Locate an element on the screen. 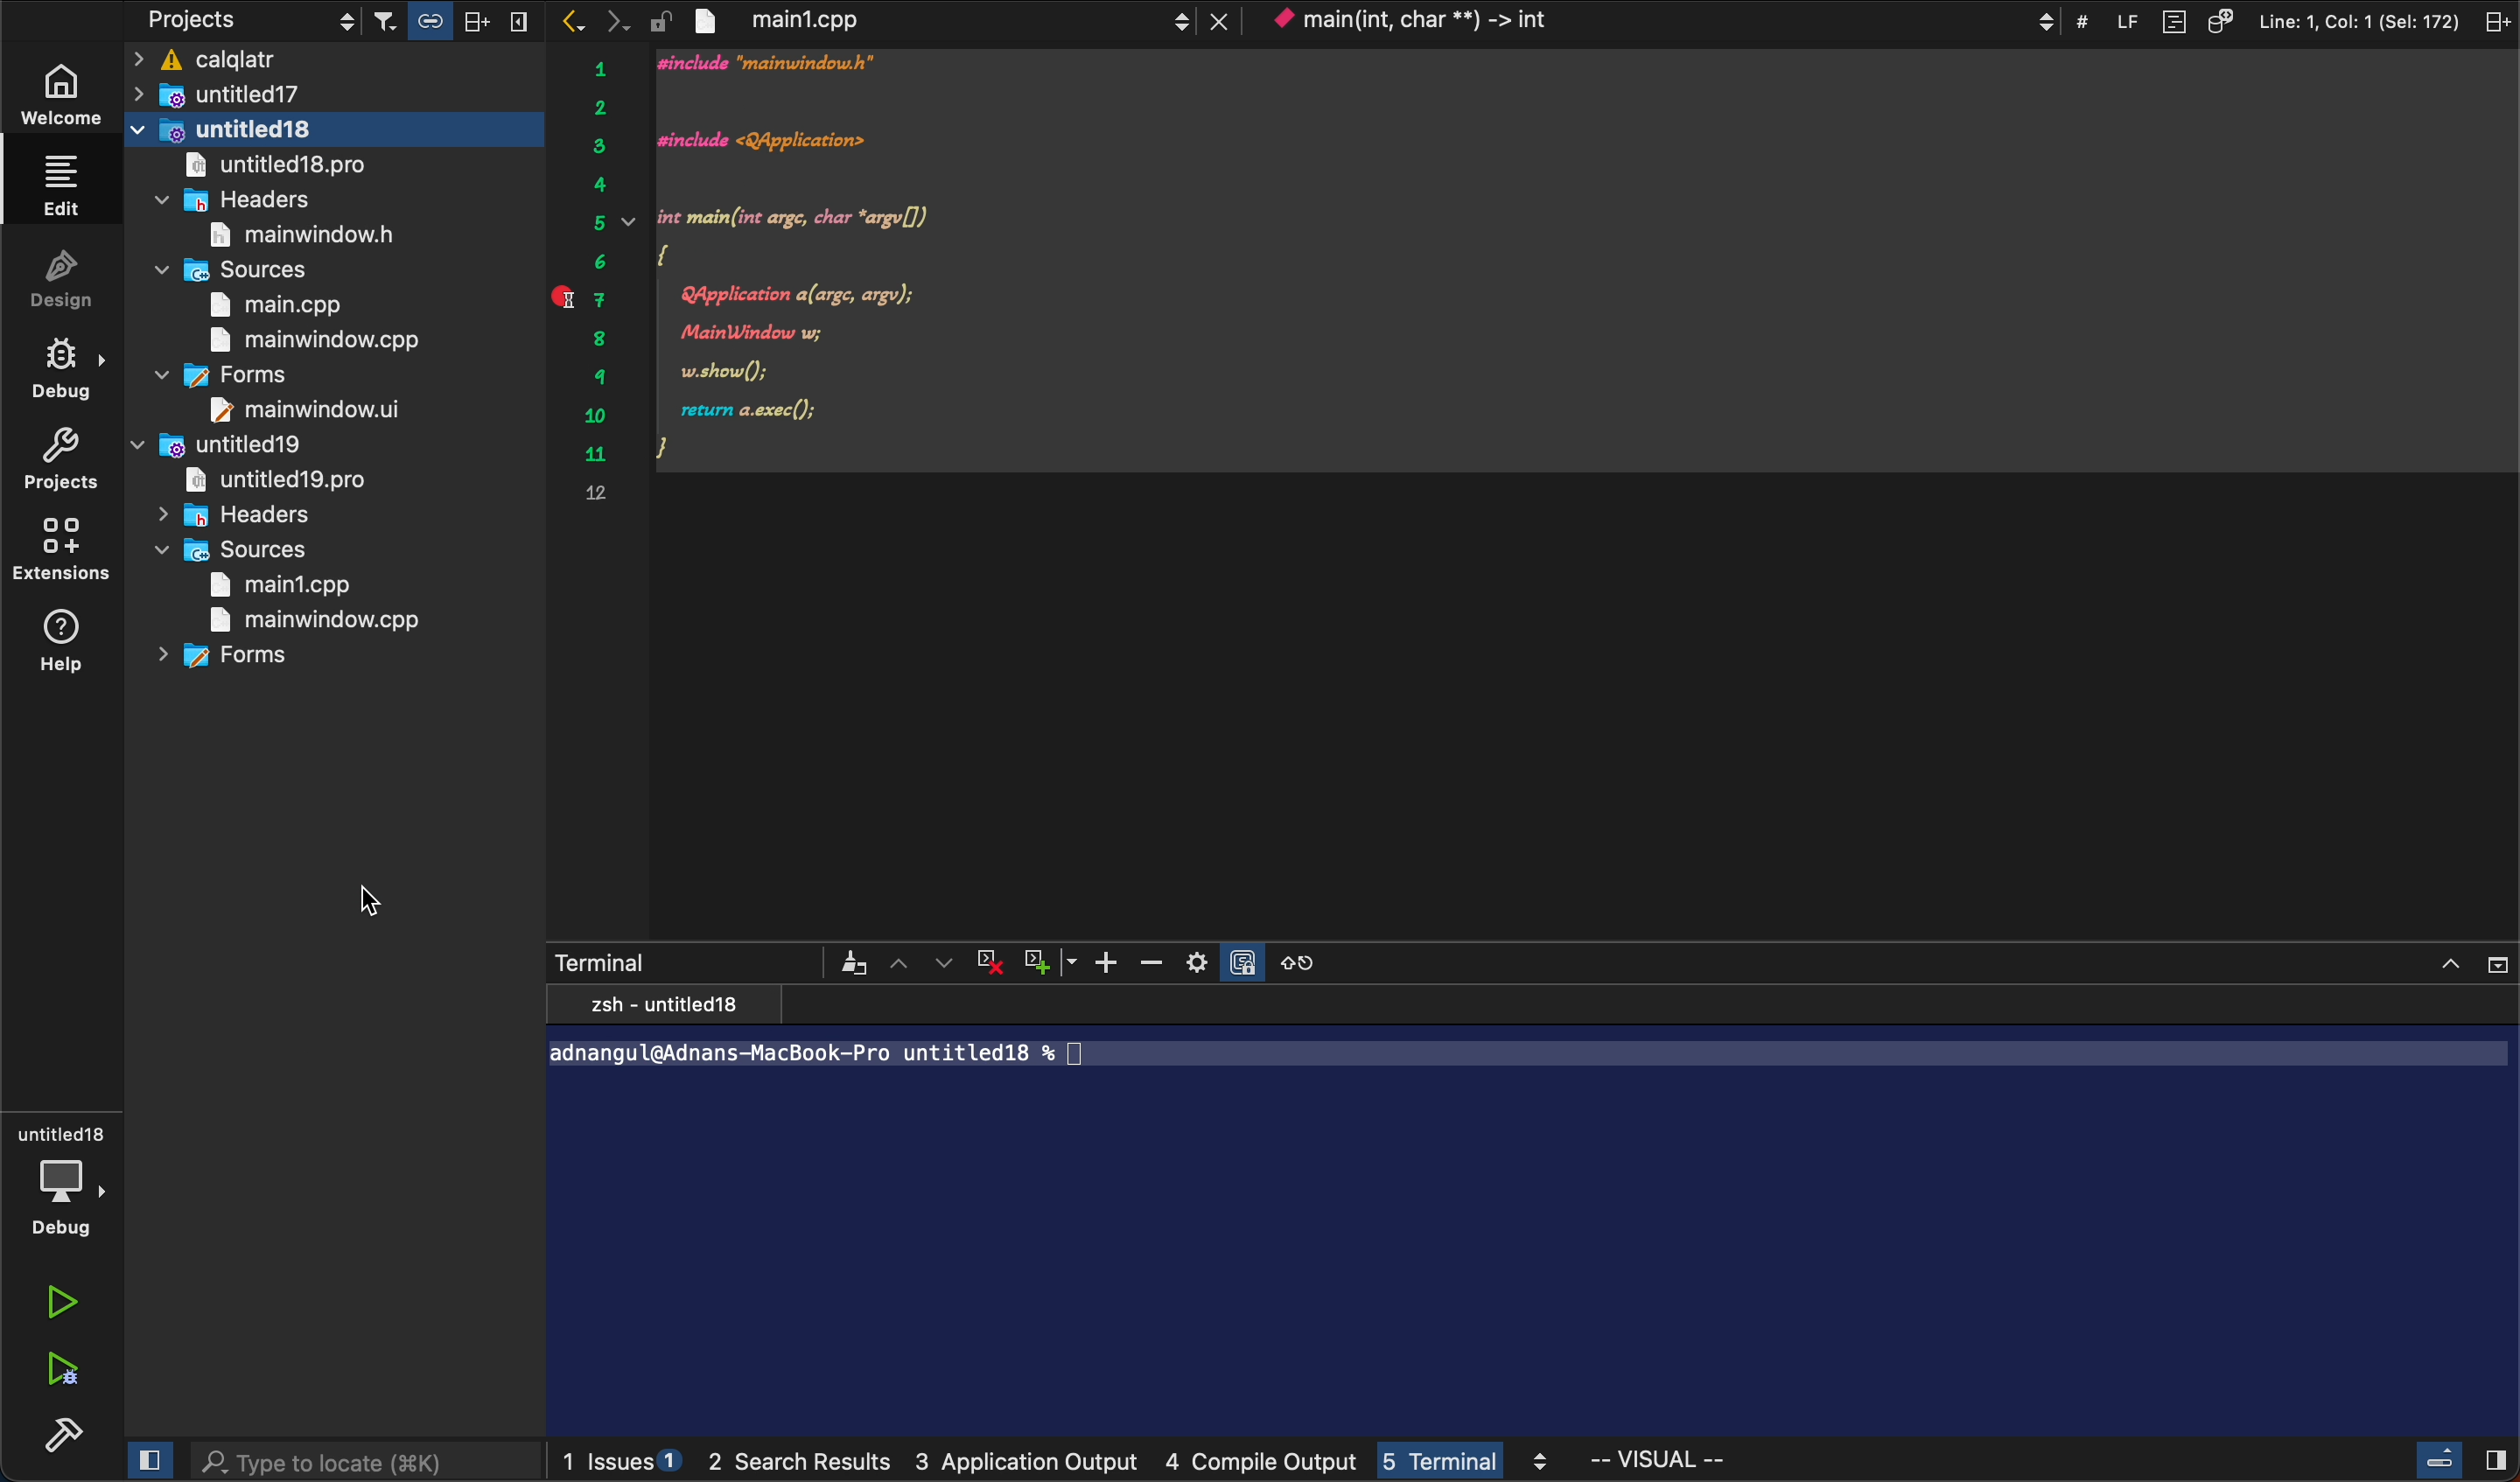  untitled 18 pro is located at coordinates (281, 165).